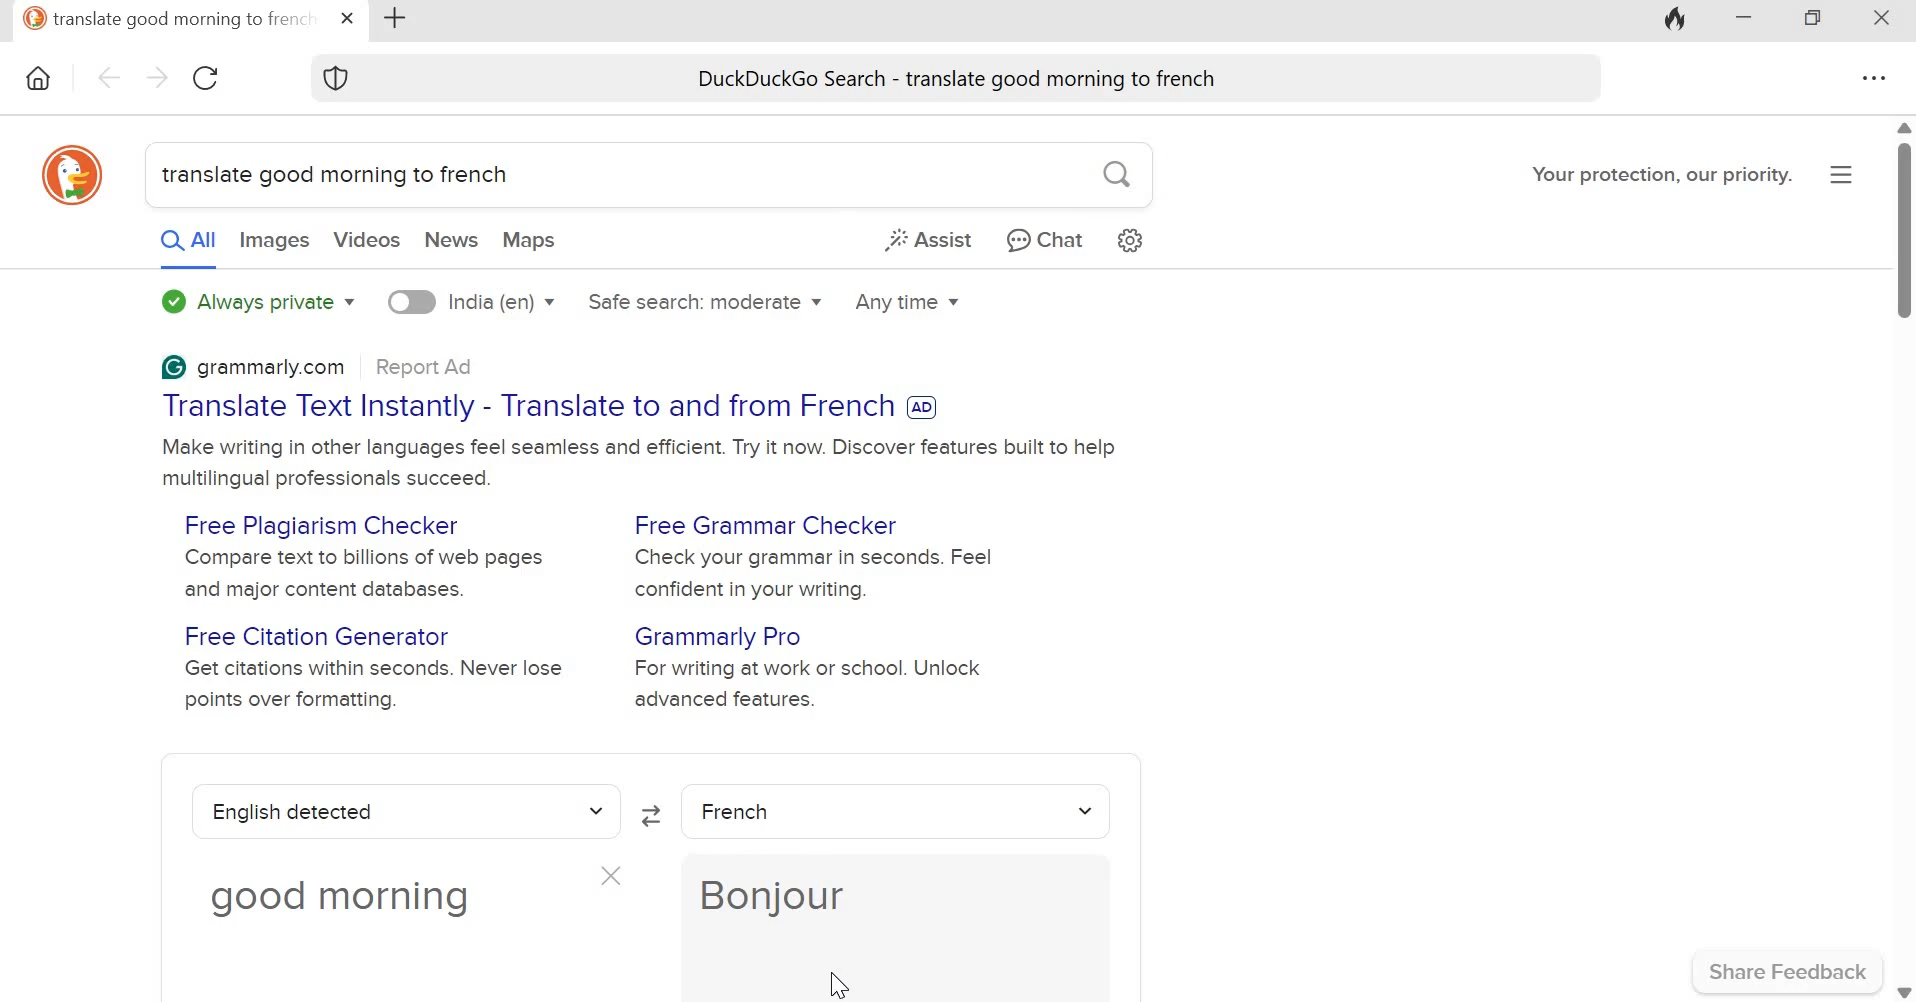 This screenshot has height=1002, width=1916. What do you see at coordinates (931, 239) in the screenshot?
I see `Assist` at bounding box center [931, 239].